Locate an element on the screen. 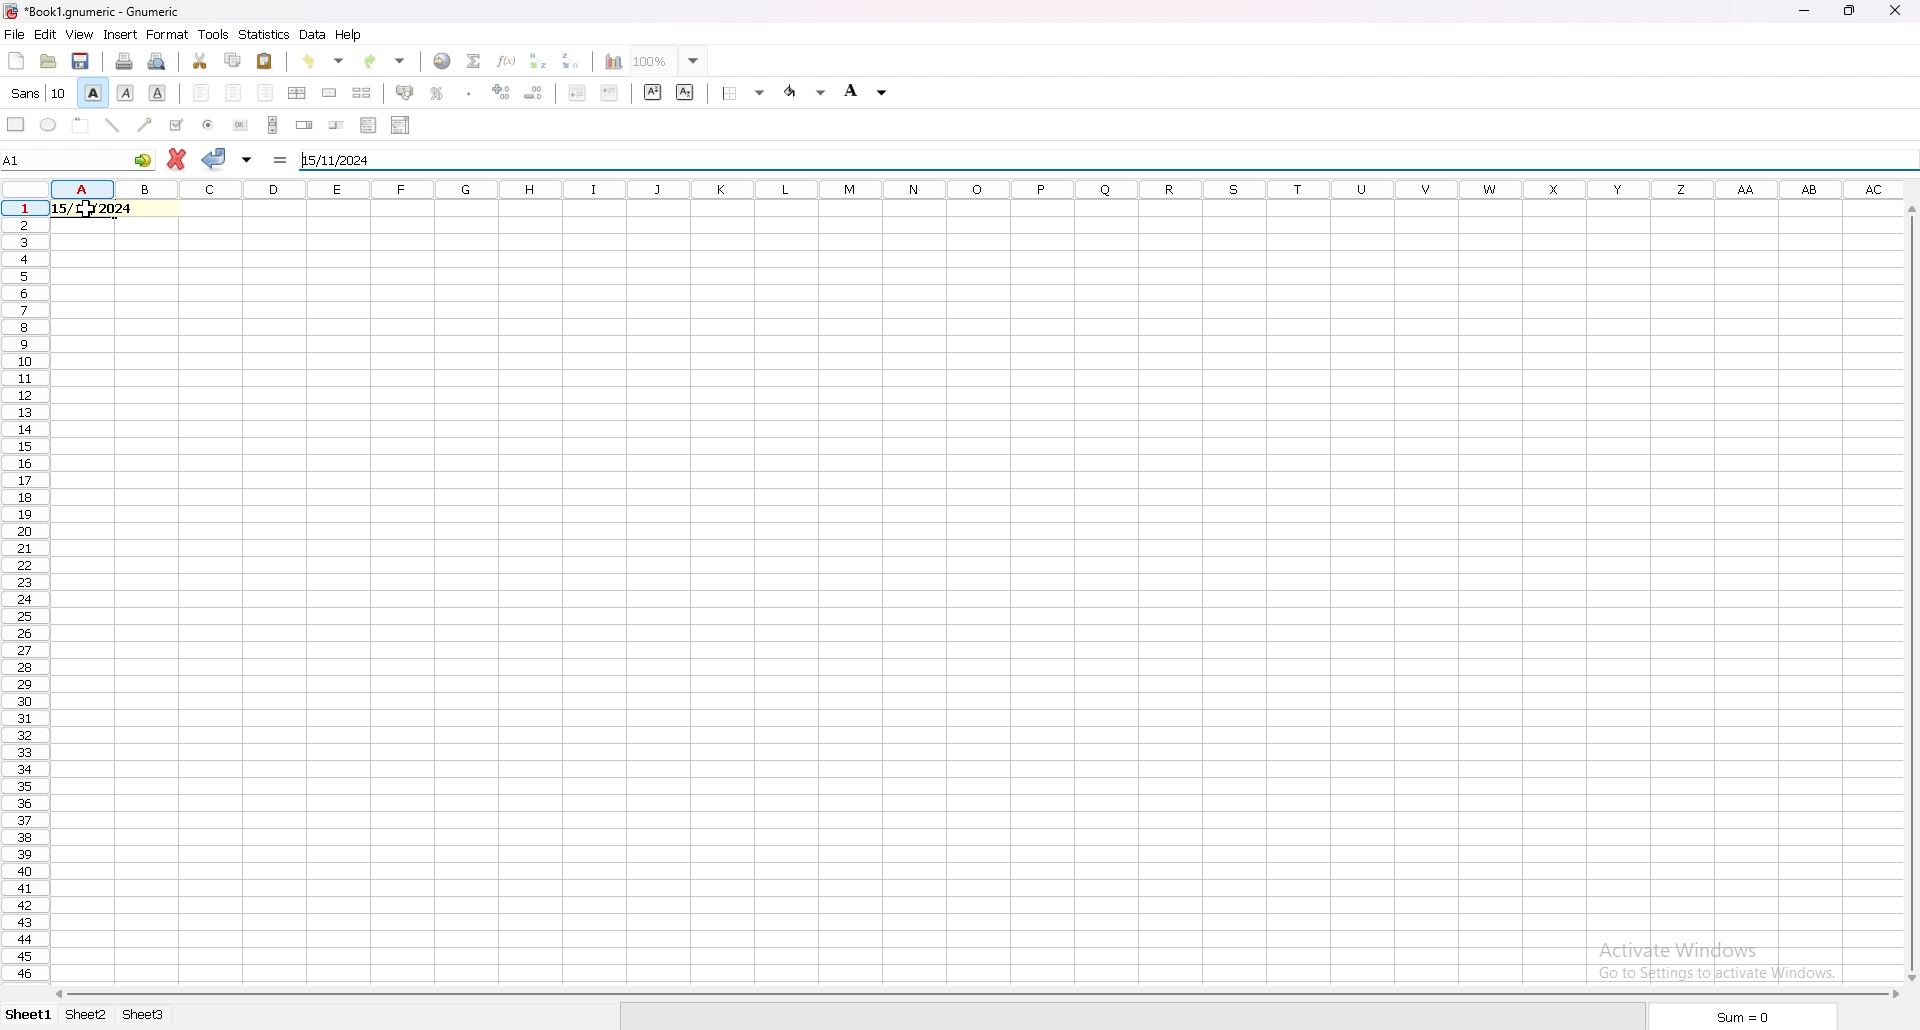 The image size is (1920, 1030). border is located at coordinates (744, 94).